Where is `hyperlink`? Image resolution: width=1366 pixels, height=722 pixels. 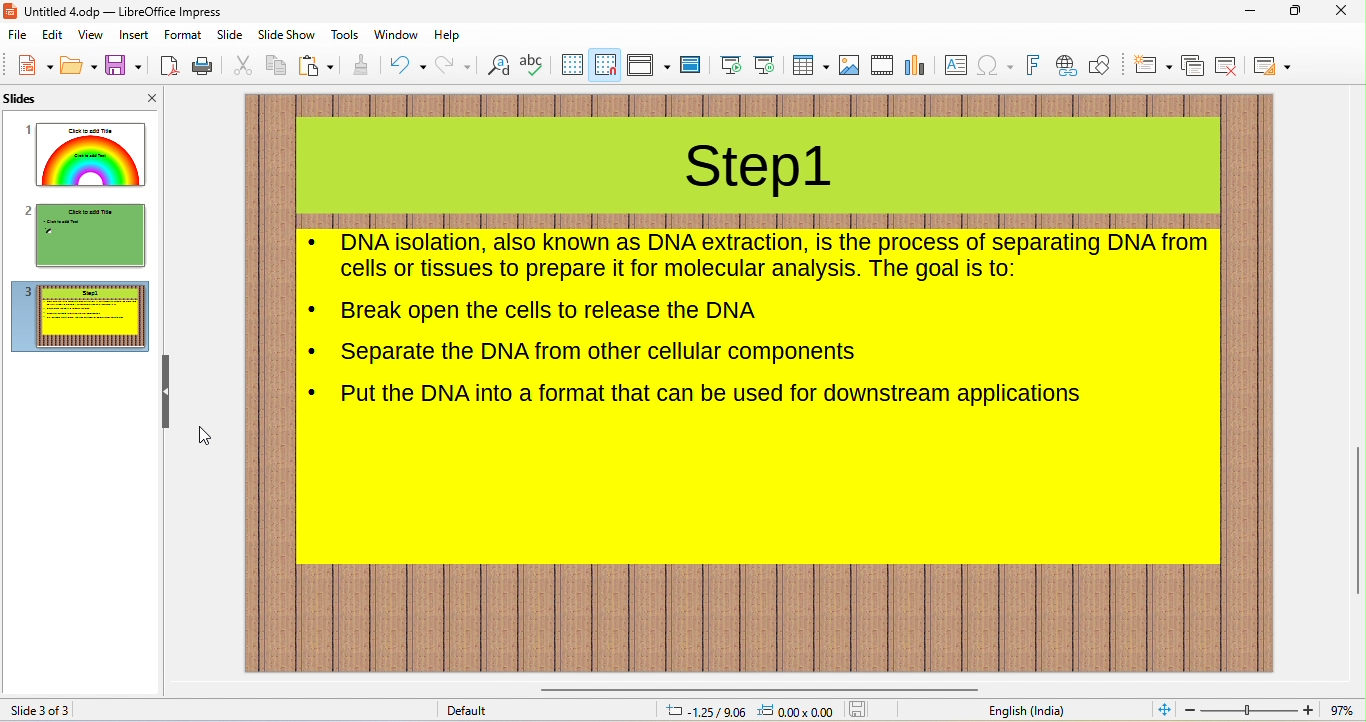
hyperlink is located at coordinates (1066, 67).